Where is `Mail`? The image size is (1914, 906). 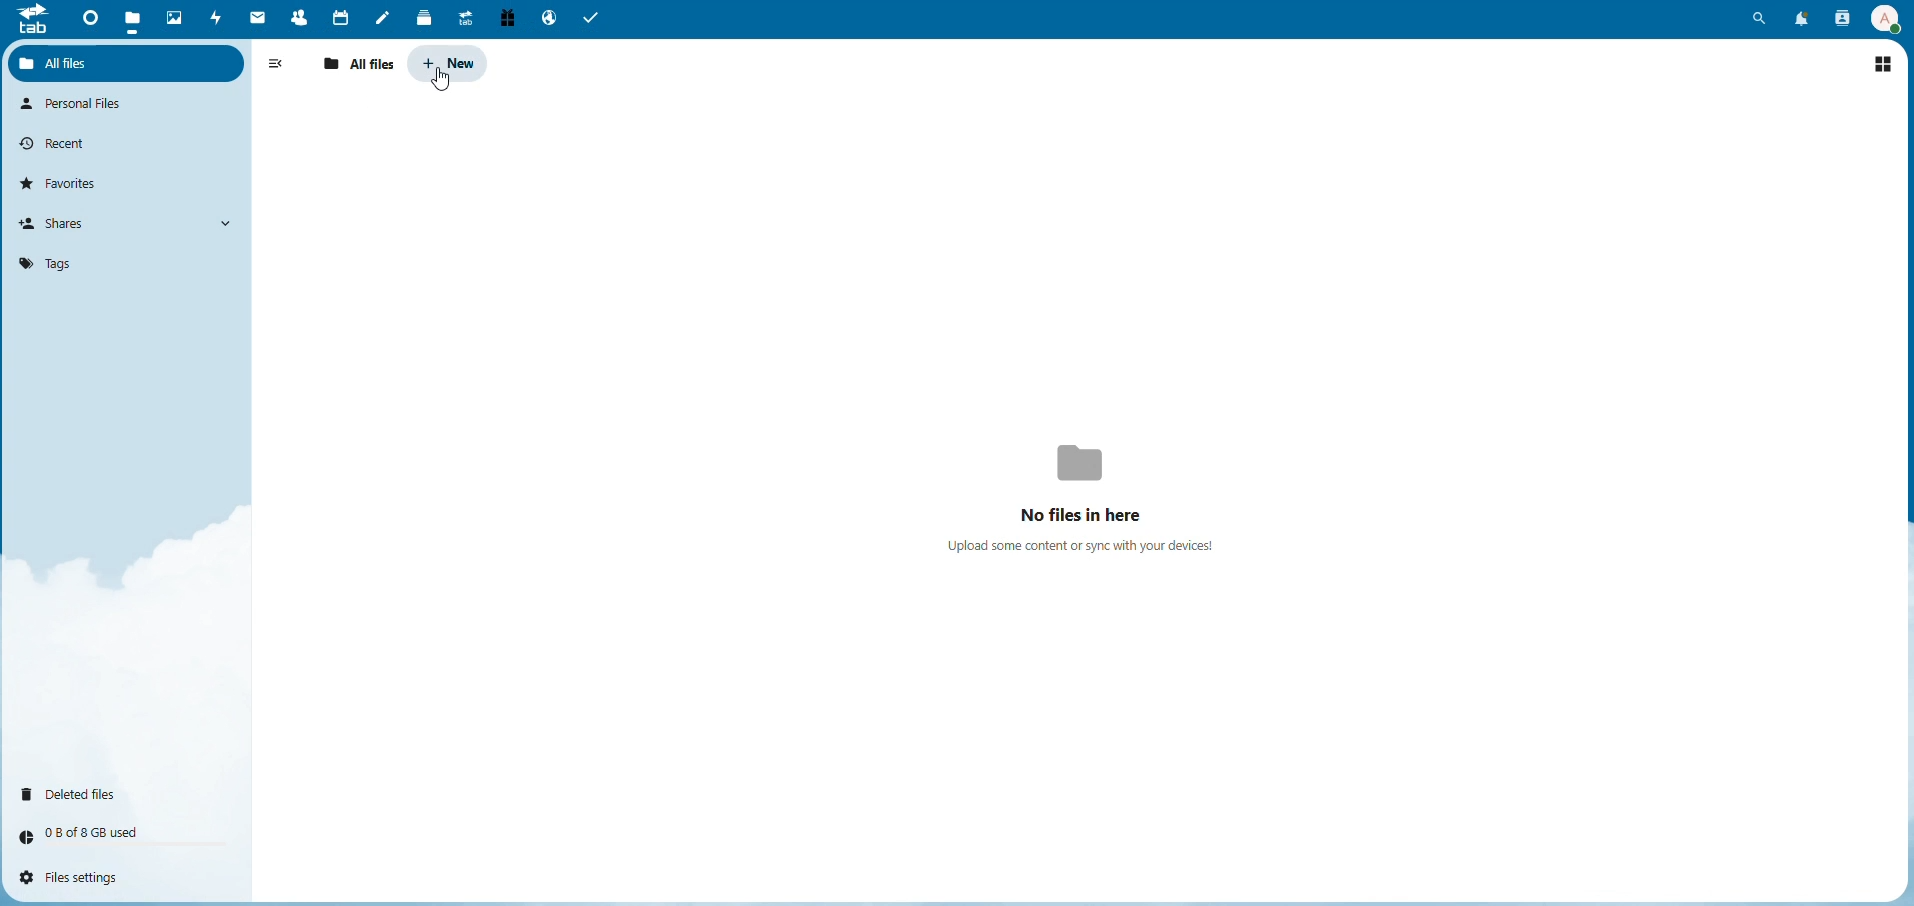
Mail is located at coordinates (258, 19).